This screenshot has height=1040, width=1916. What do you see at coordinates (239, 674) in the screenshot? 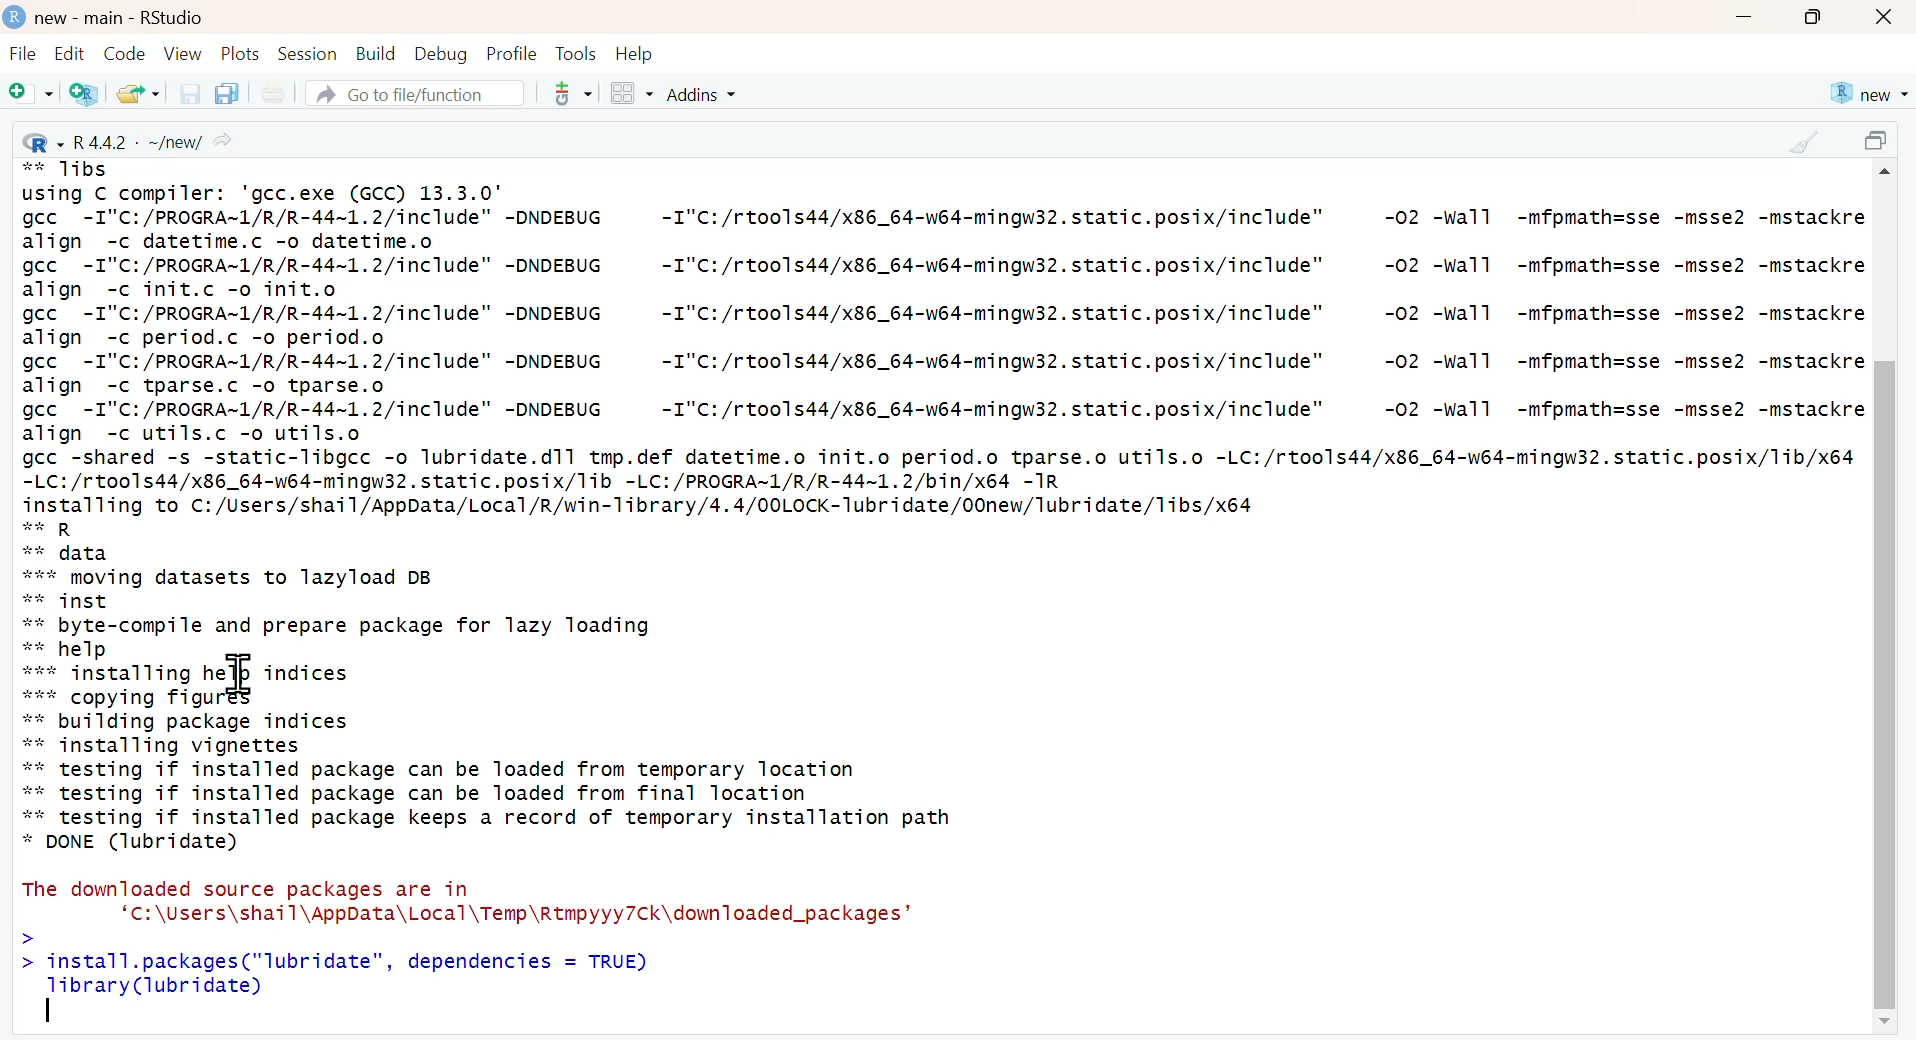
I see `cursor` at bounding box center [239, 674].